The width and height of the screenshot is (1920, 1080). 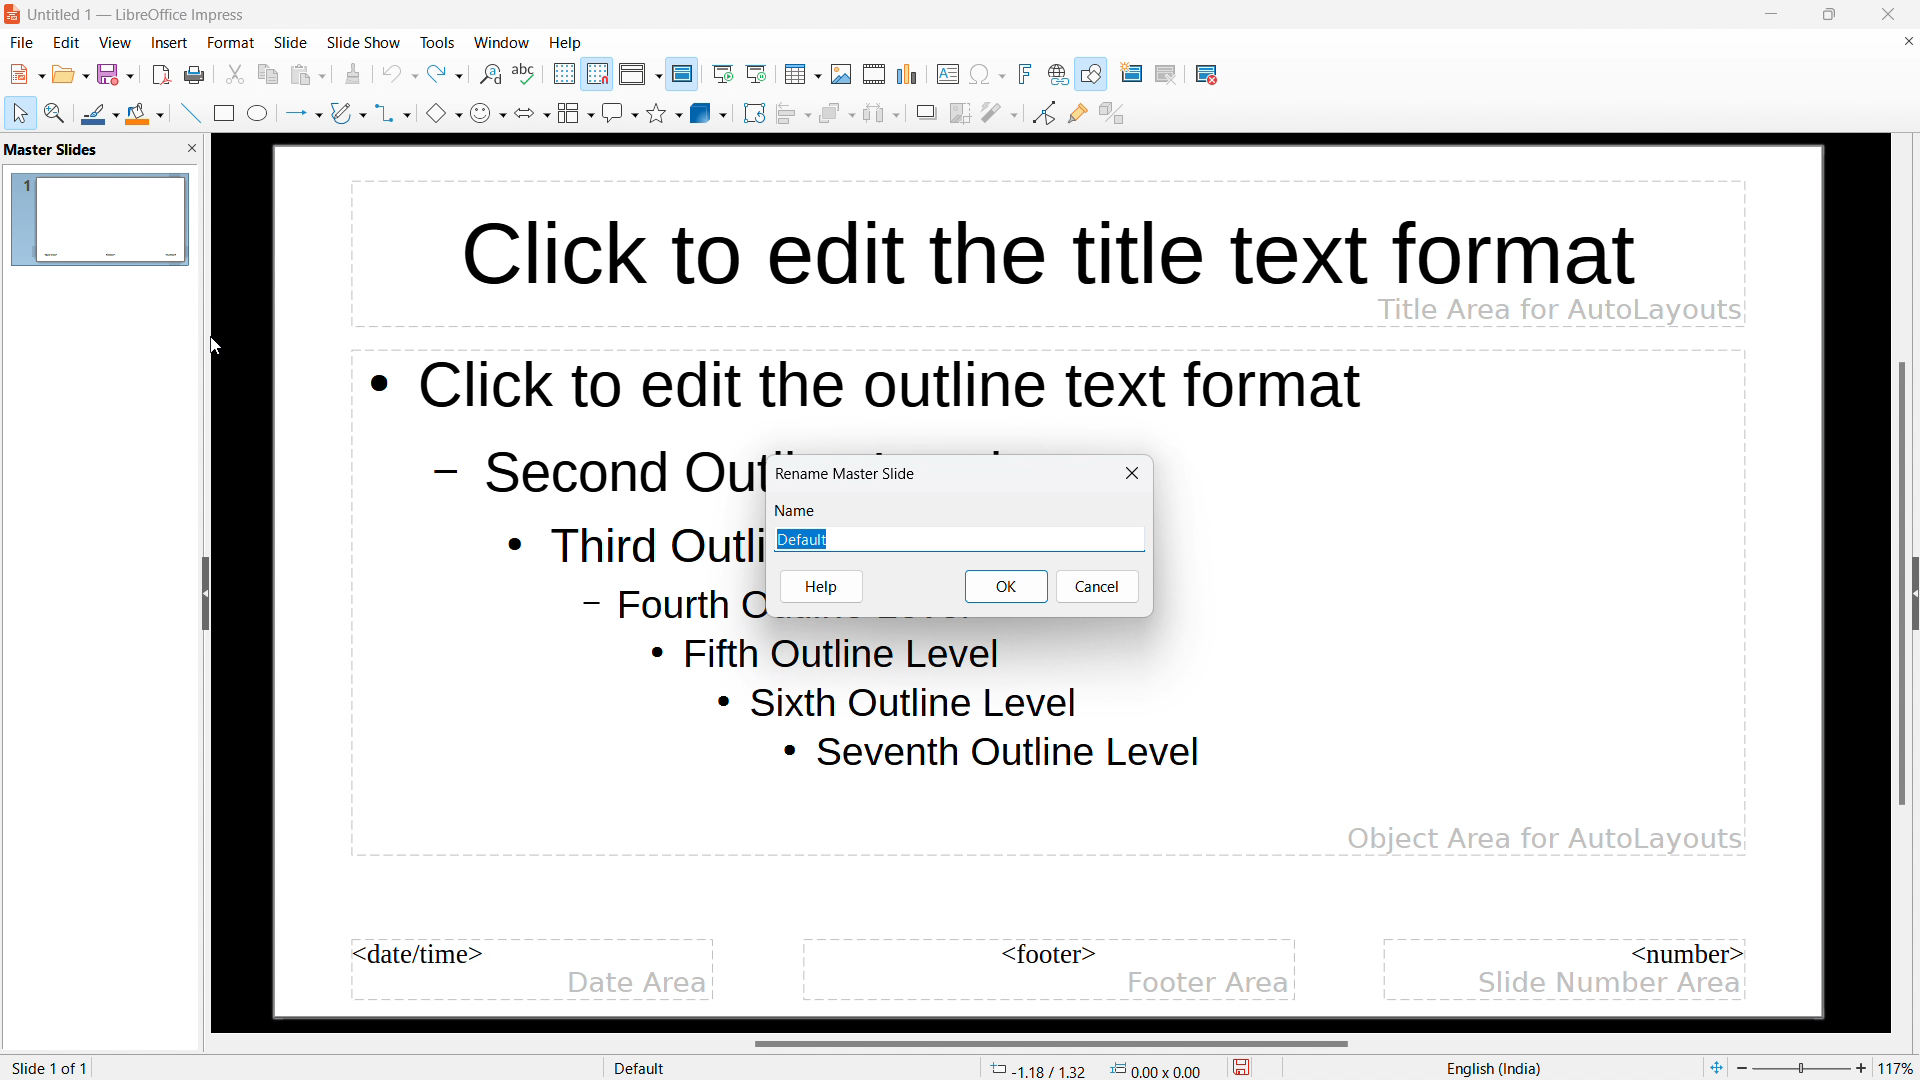 What do you see at coordinates (303, 114) in the screenshot?
I see `lines and arrows` at bounding box center [303, 114].